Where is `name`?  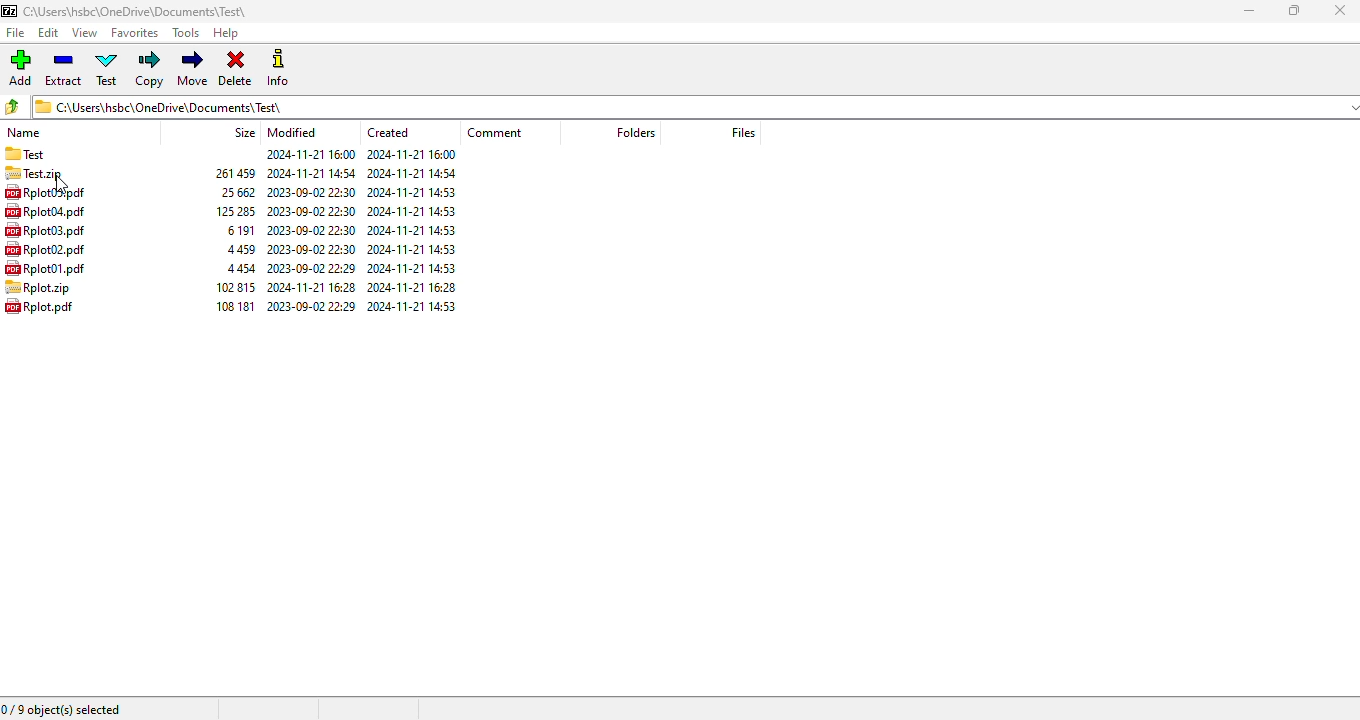 name is located at coordinates (25, 132).